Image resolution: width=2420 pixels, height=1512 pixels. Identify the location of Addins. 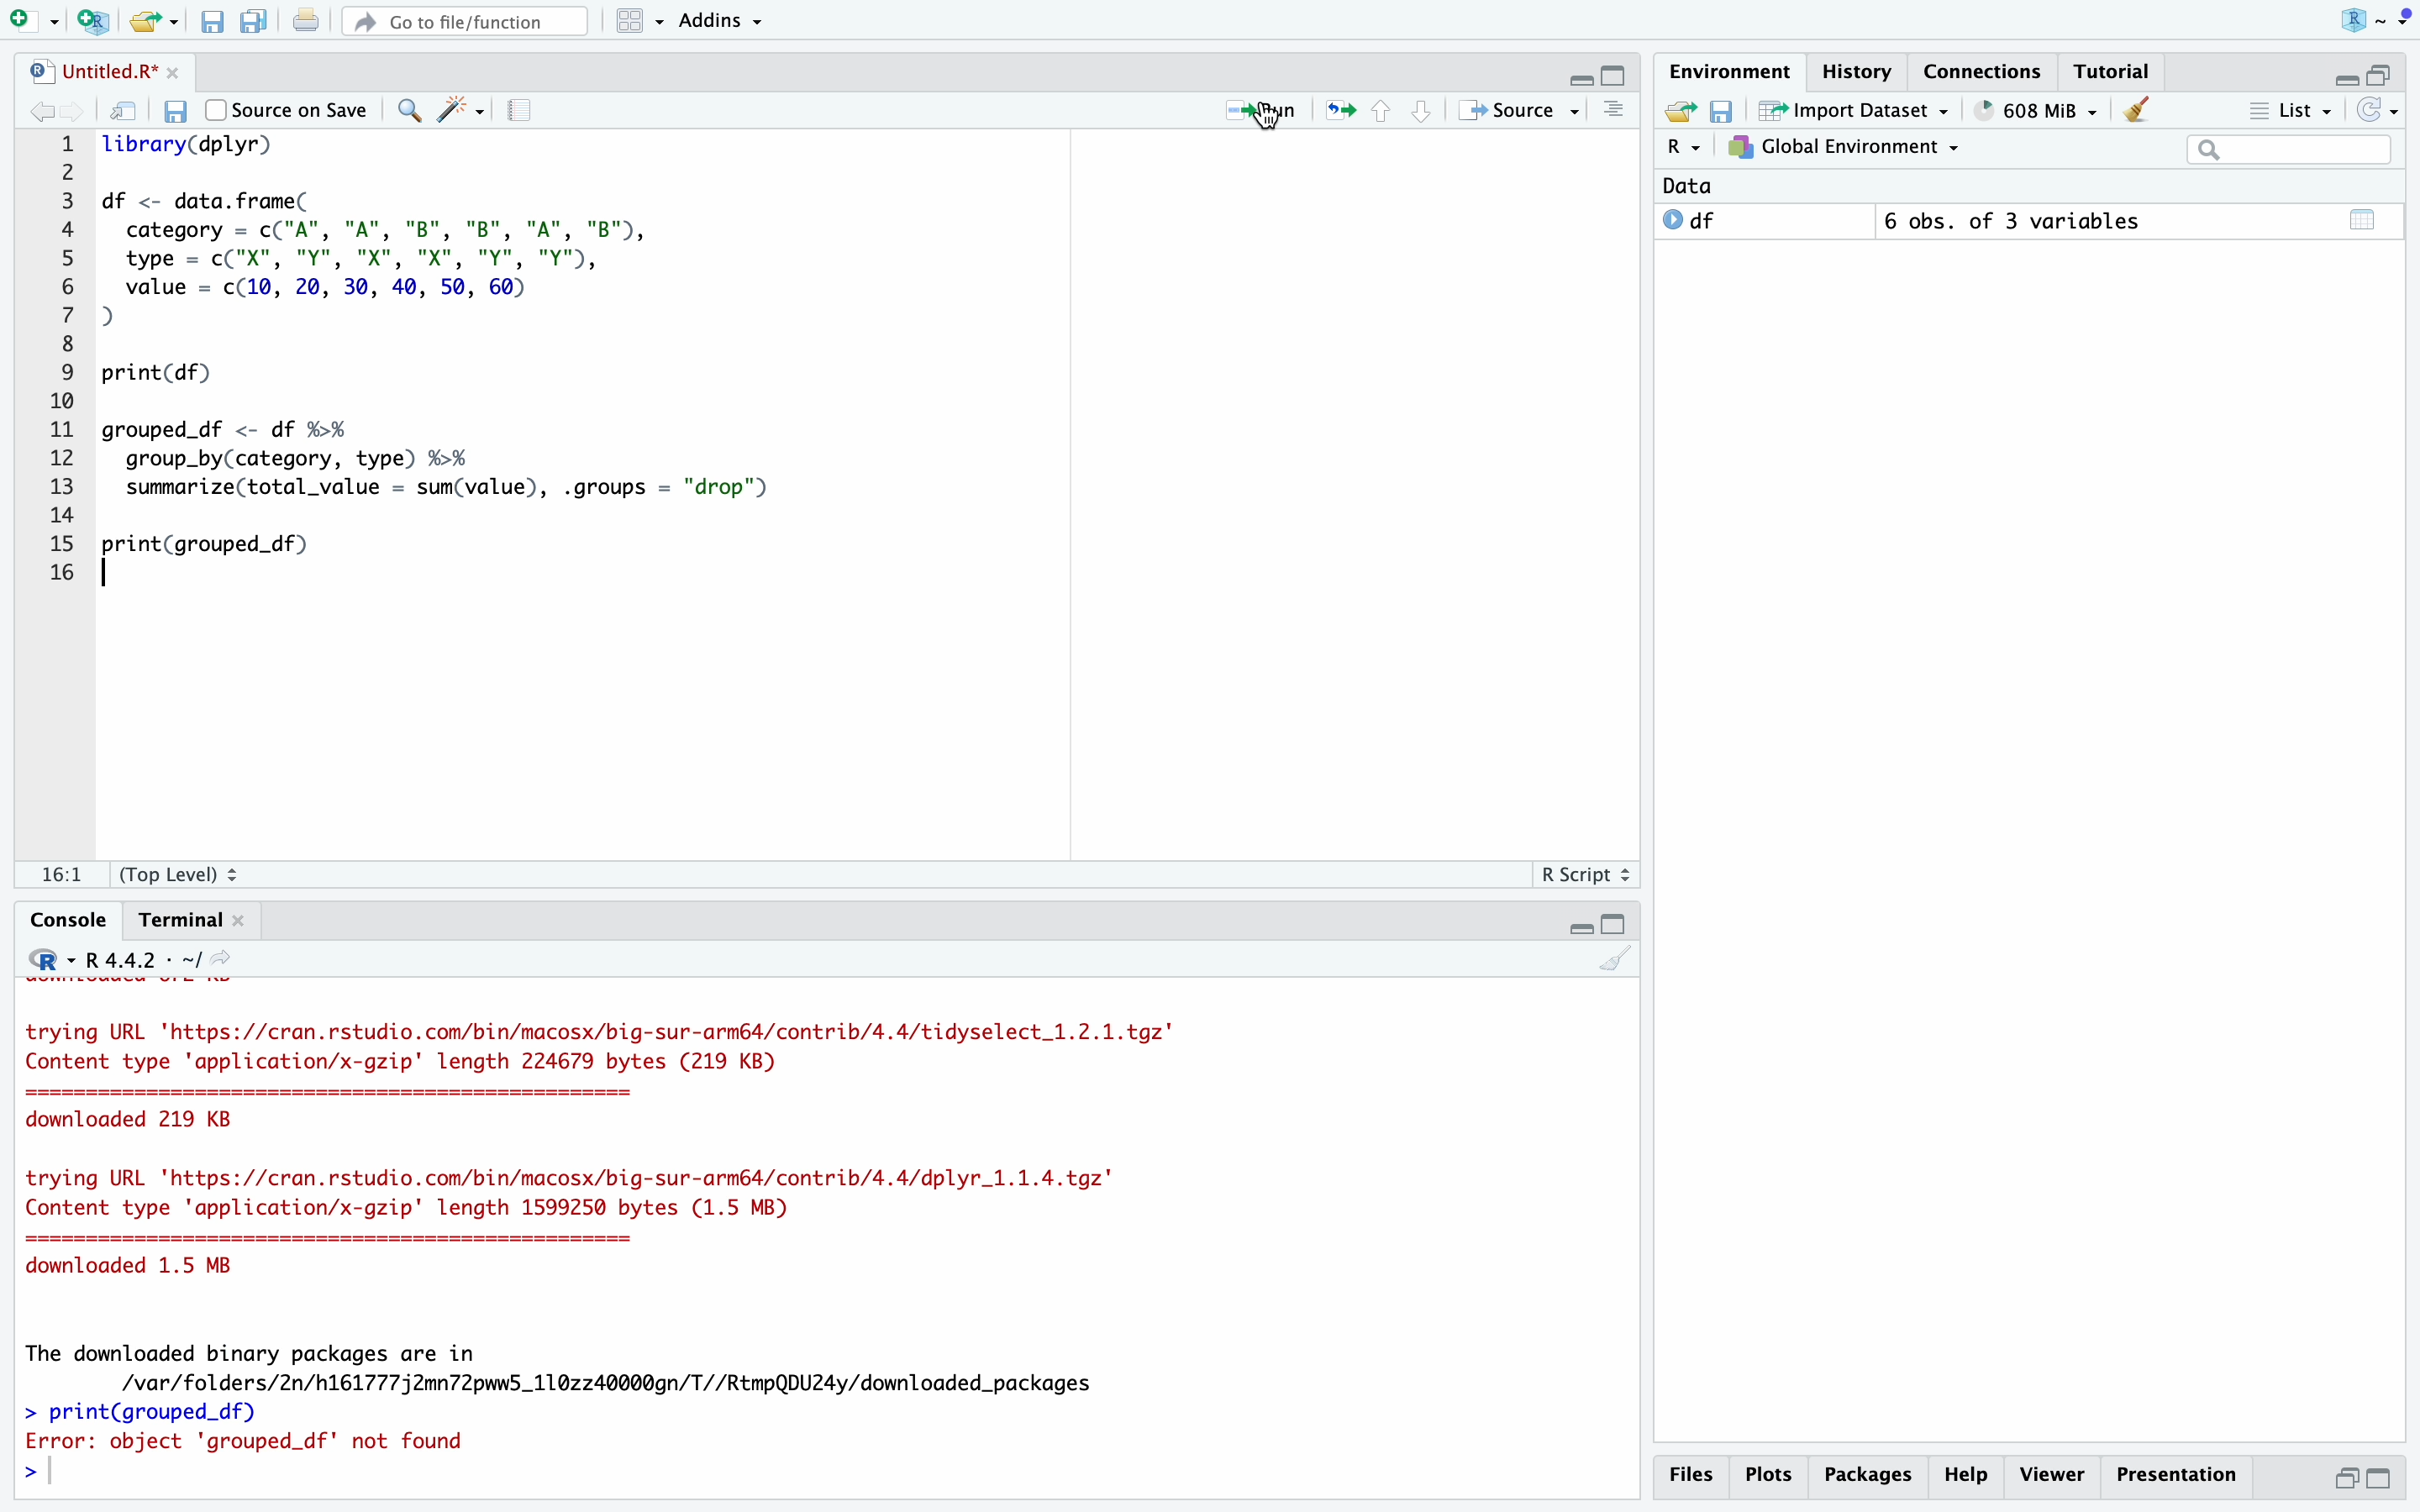
(720, 19).